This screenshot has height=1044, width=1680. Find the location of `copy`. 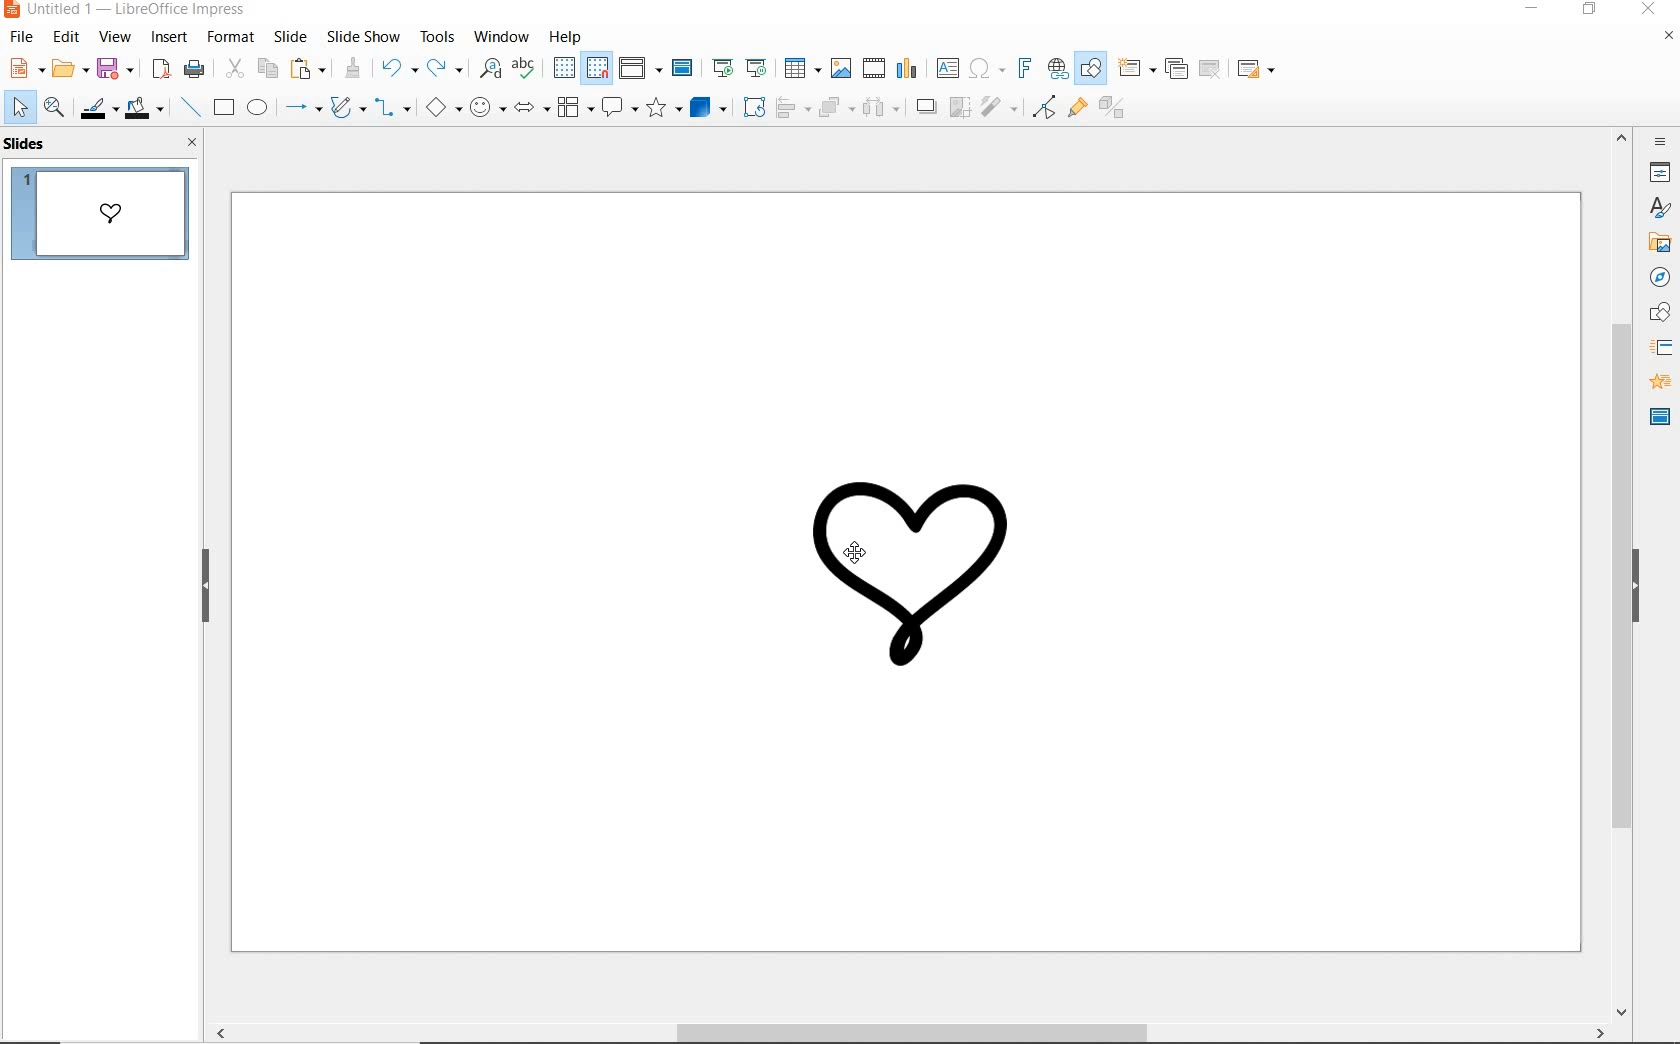

copy is located at coordinates (266, 69).